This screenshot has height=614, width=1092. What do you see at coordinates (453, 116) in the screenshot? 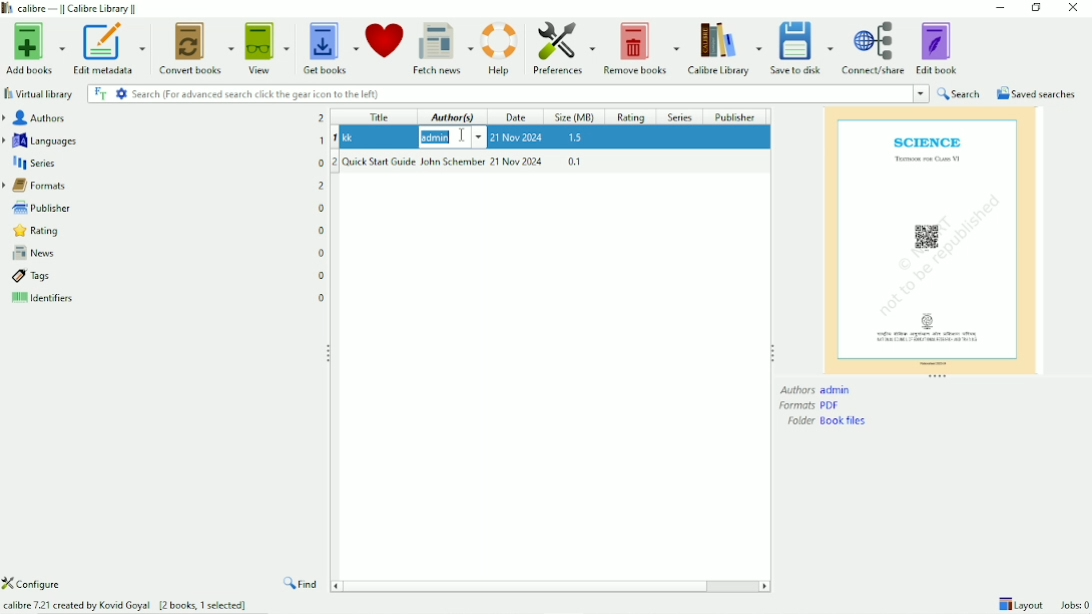
I see `Author(s)` at bounding box center [453, 116].